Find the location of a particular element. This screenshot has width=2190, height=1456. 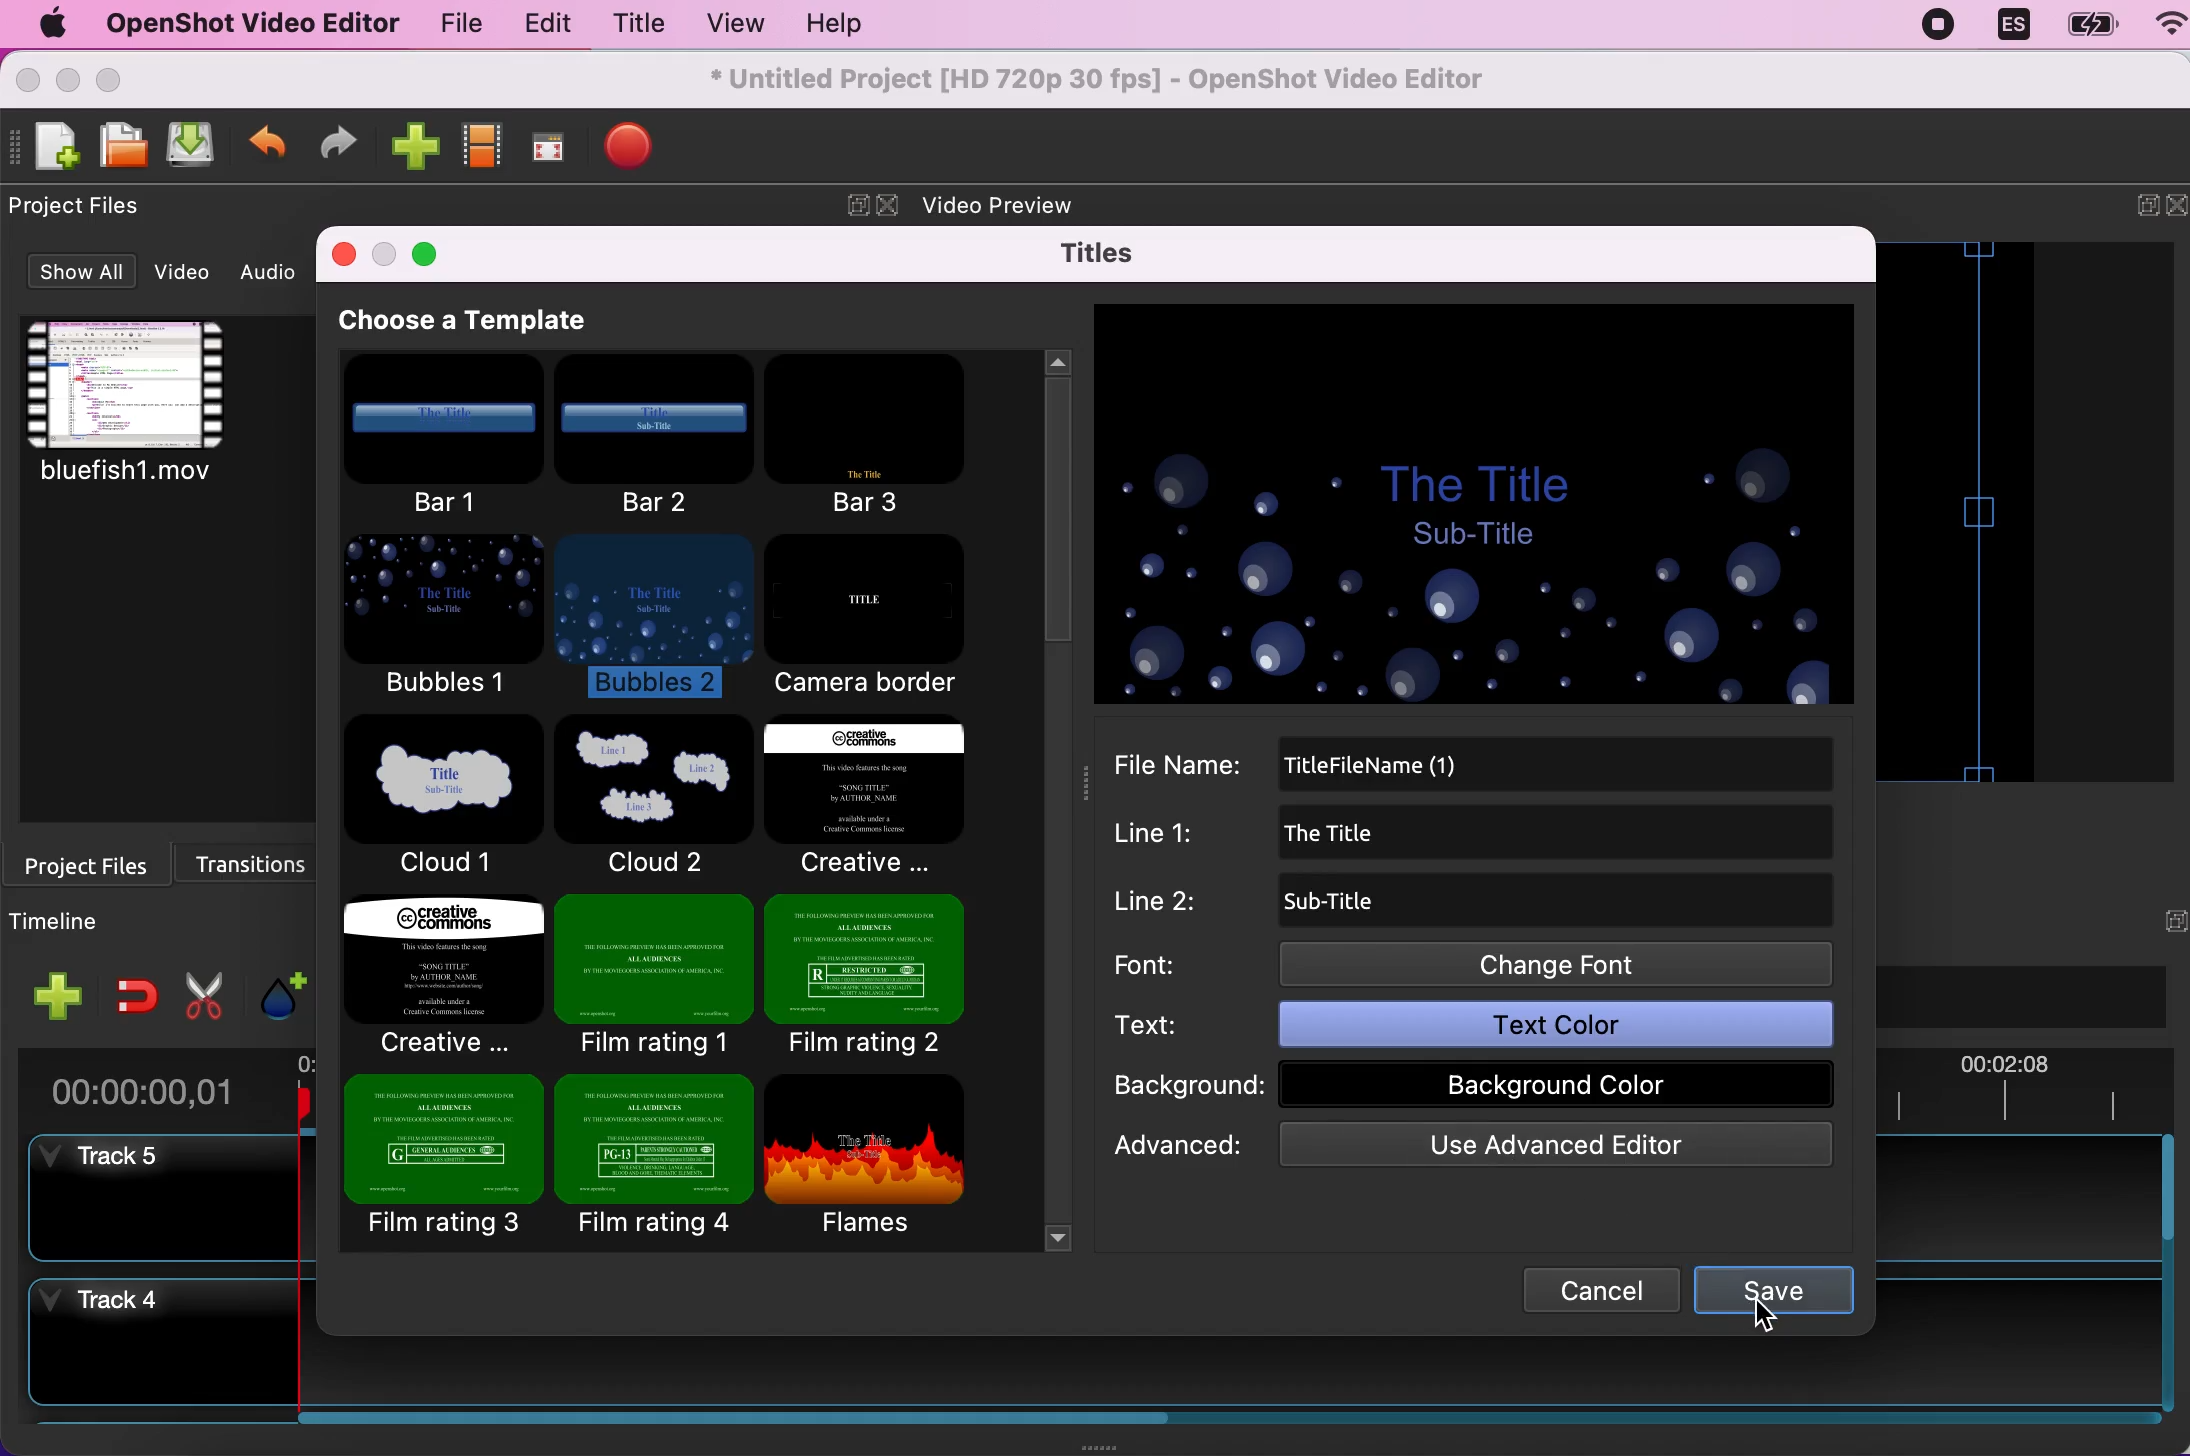

minimize is located at coordinates (385, 256).